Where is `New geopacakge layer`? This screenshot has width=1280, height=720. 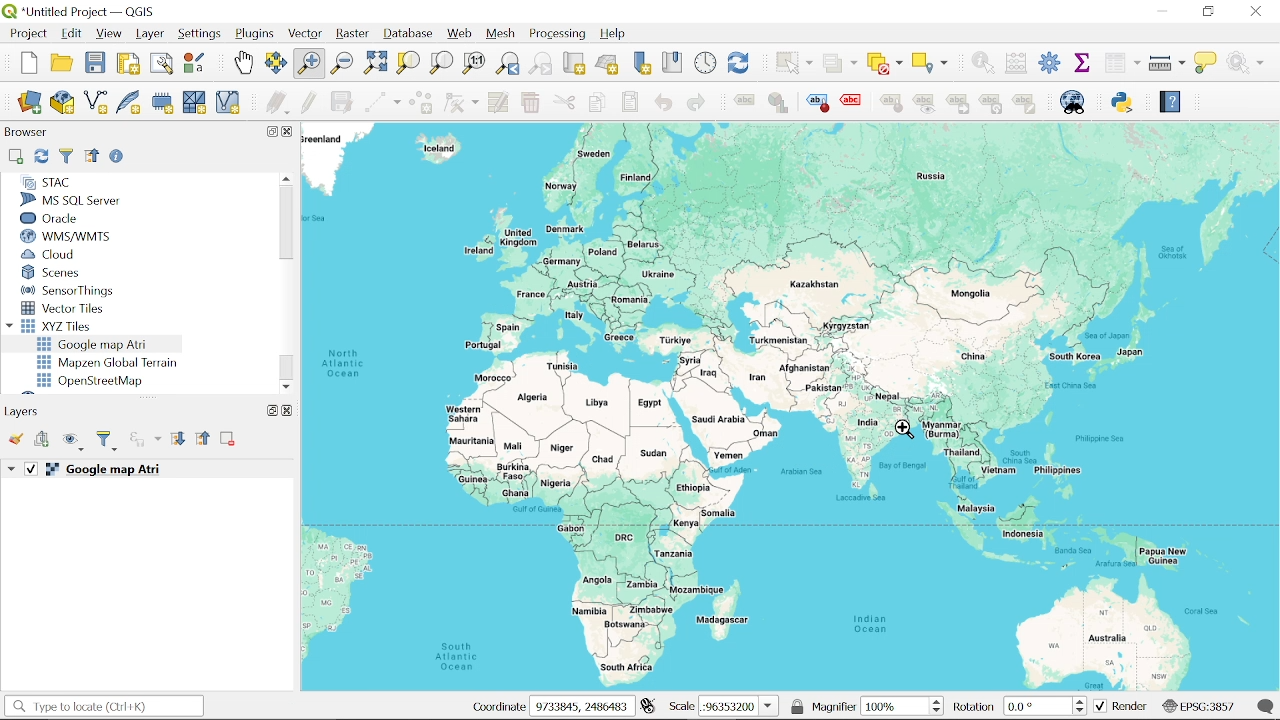 New geopacakge layer is located at coordinates (63, 102).